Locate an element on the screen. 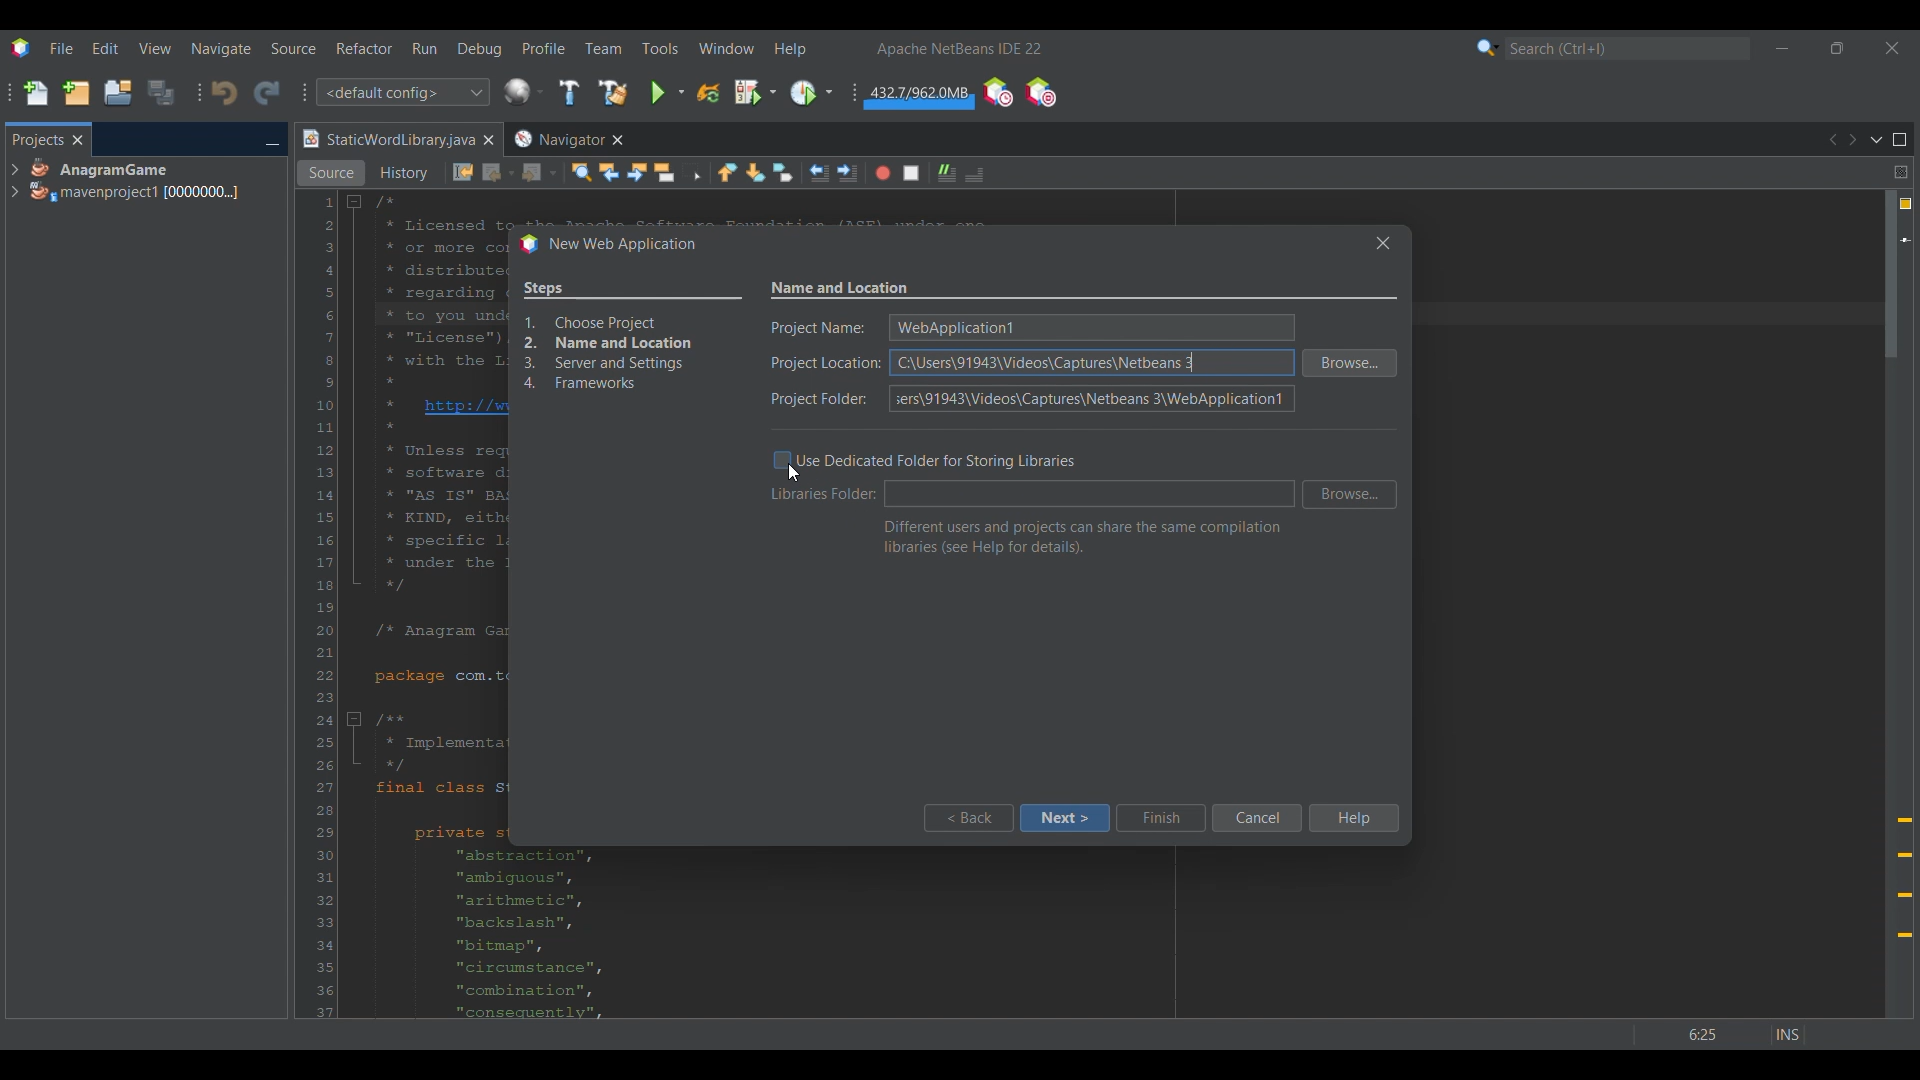  Reload is located at coordinates (708, 93).